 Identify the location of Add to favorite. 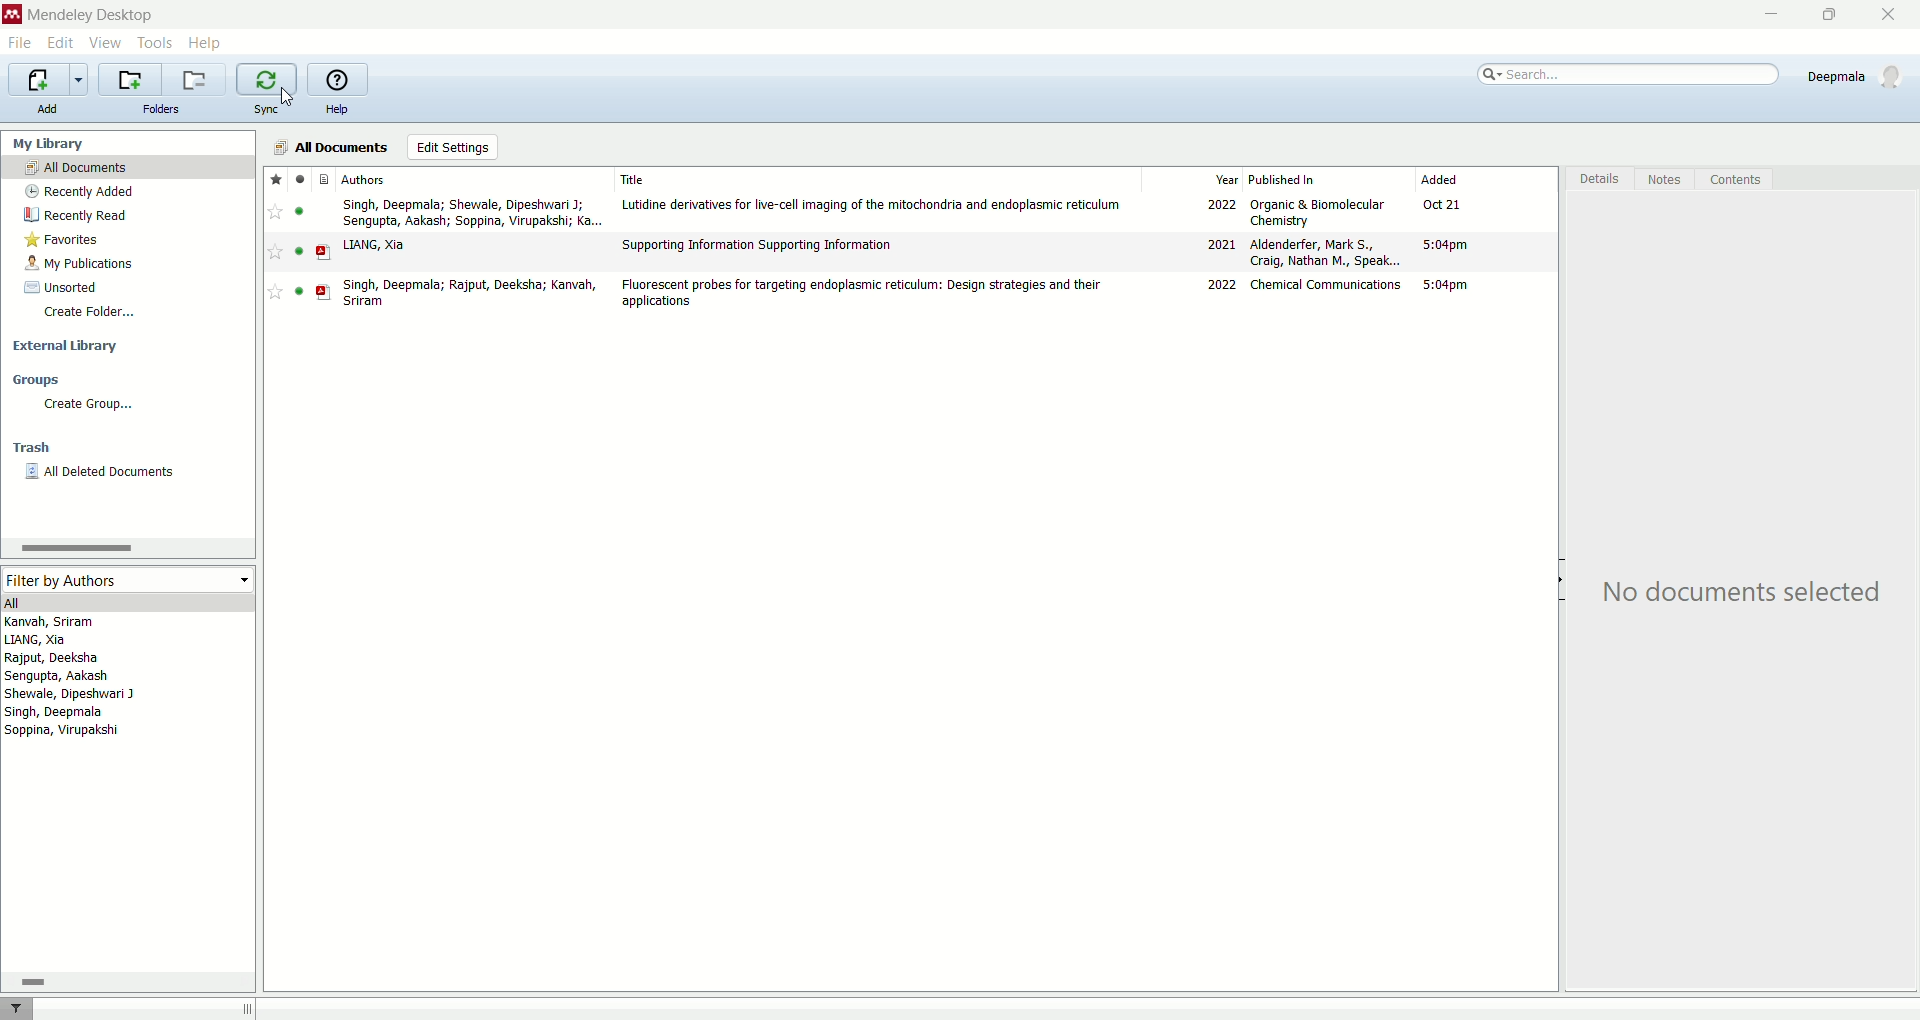
(274, 250).